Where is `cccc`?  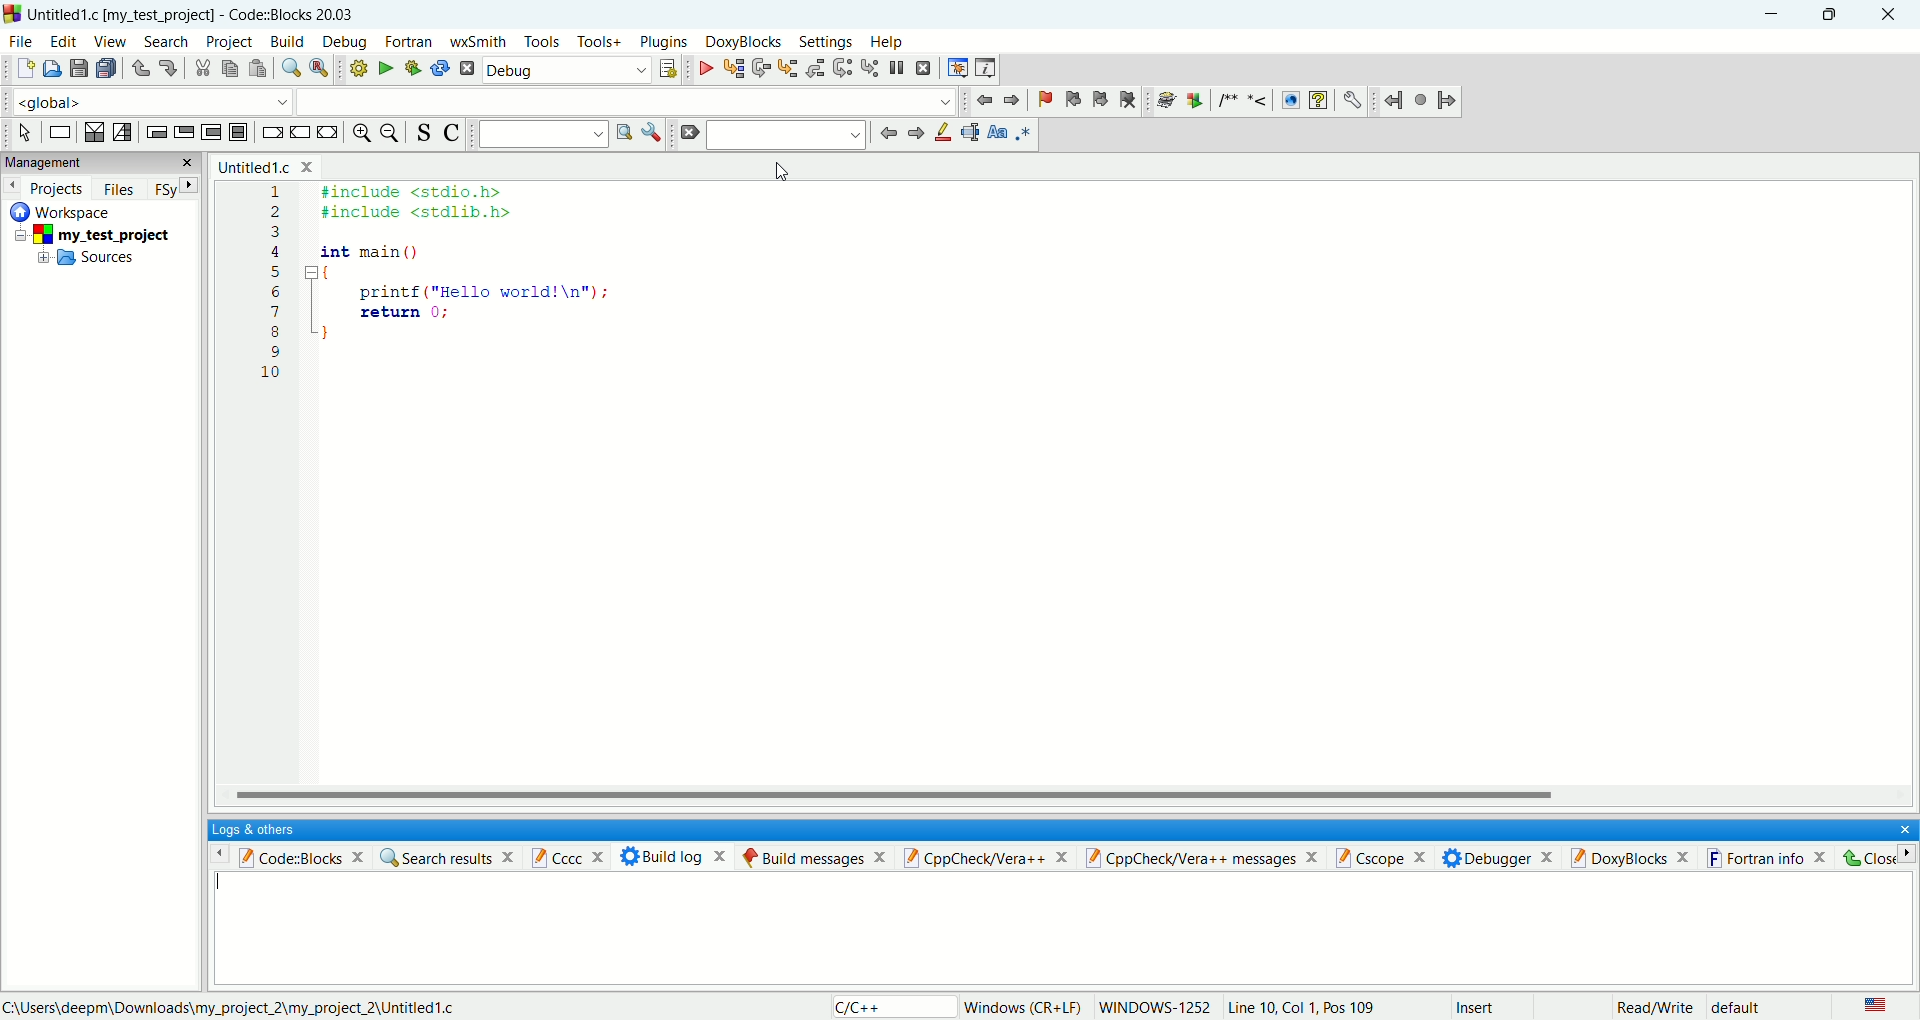
cccc is located at coordinates (573, 856).